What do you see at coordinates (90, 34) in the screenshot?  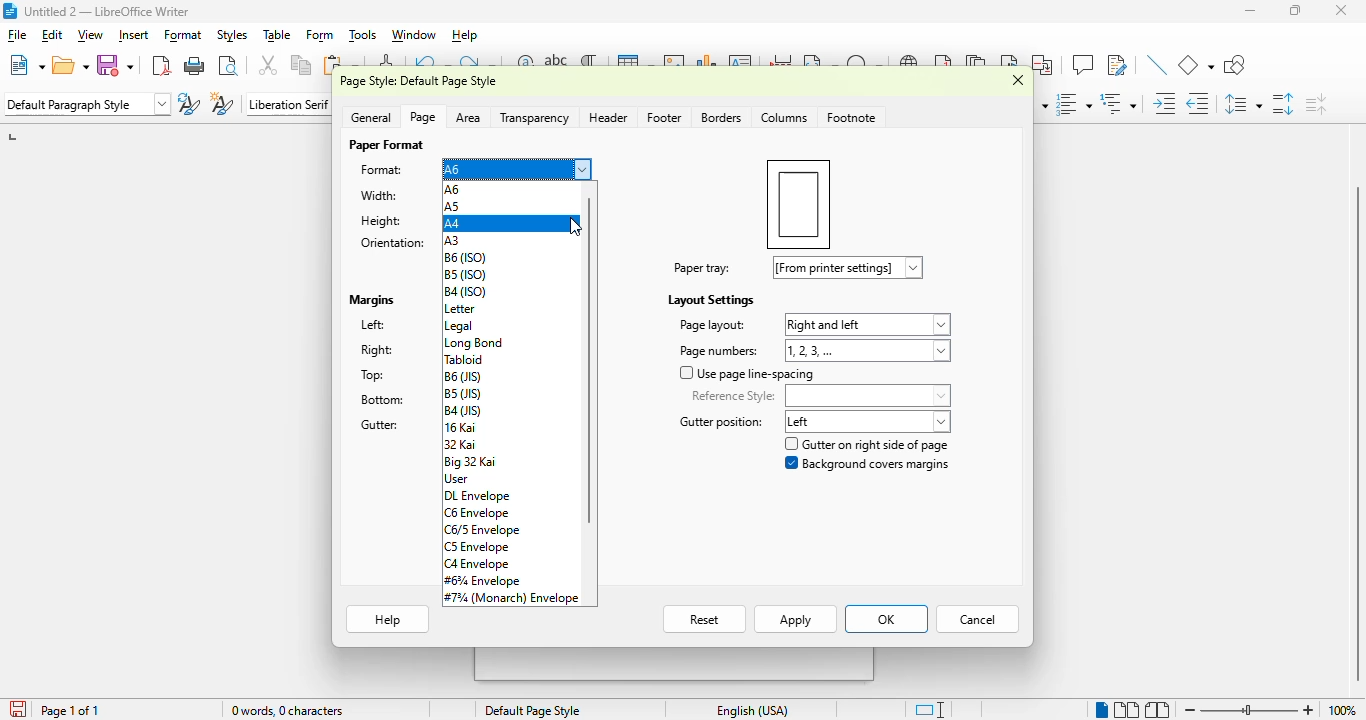 I see `view` at bounding box center [90, 34].